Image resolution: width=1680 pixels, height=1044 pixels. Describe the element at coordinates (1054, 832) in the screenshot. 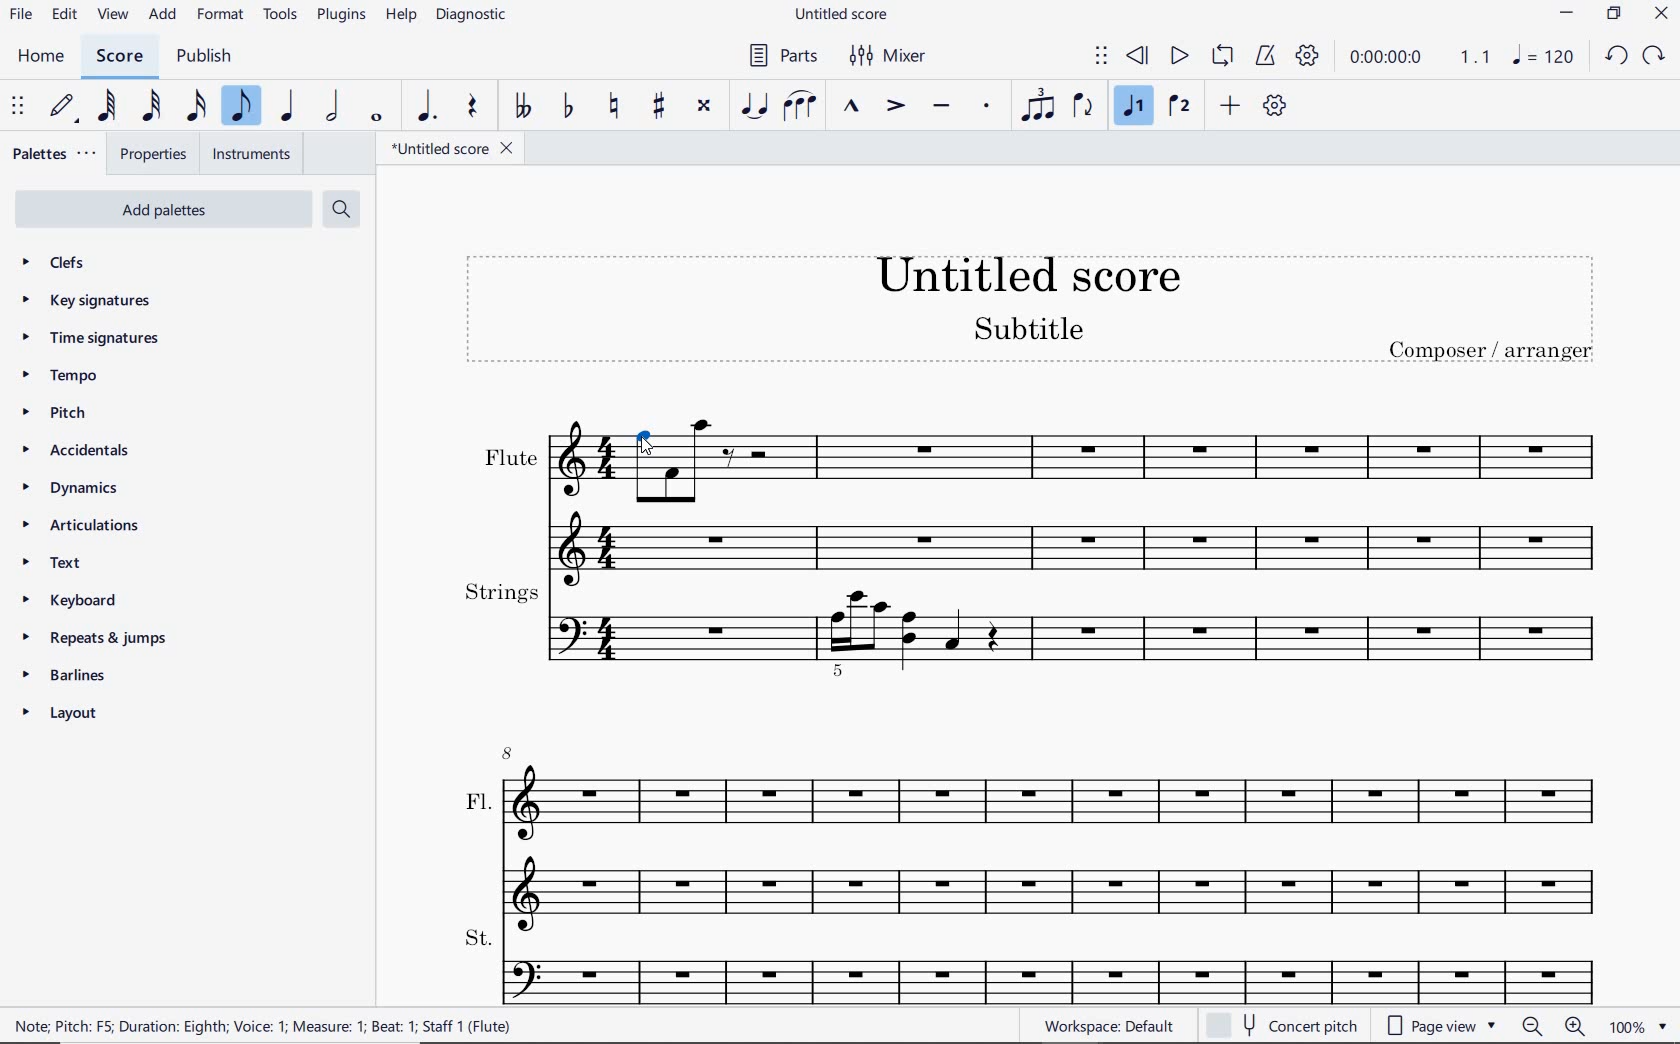

I see `fl.` at that location.